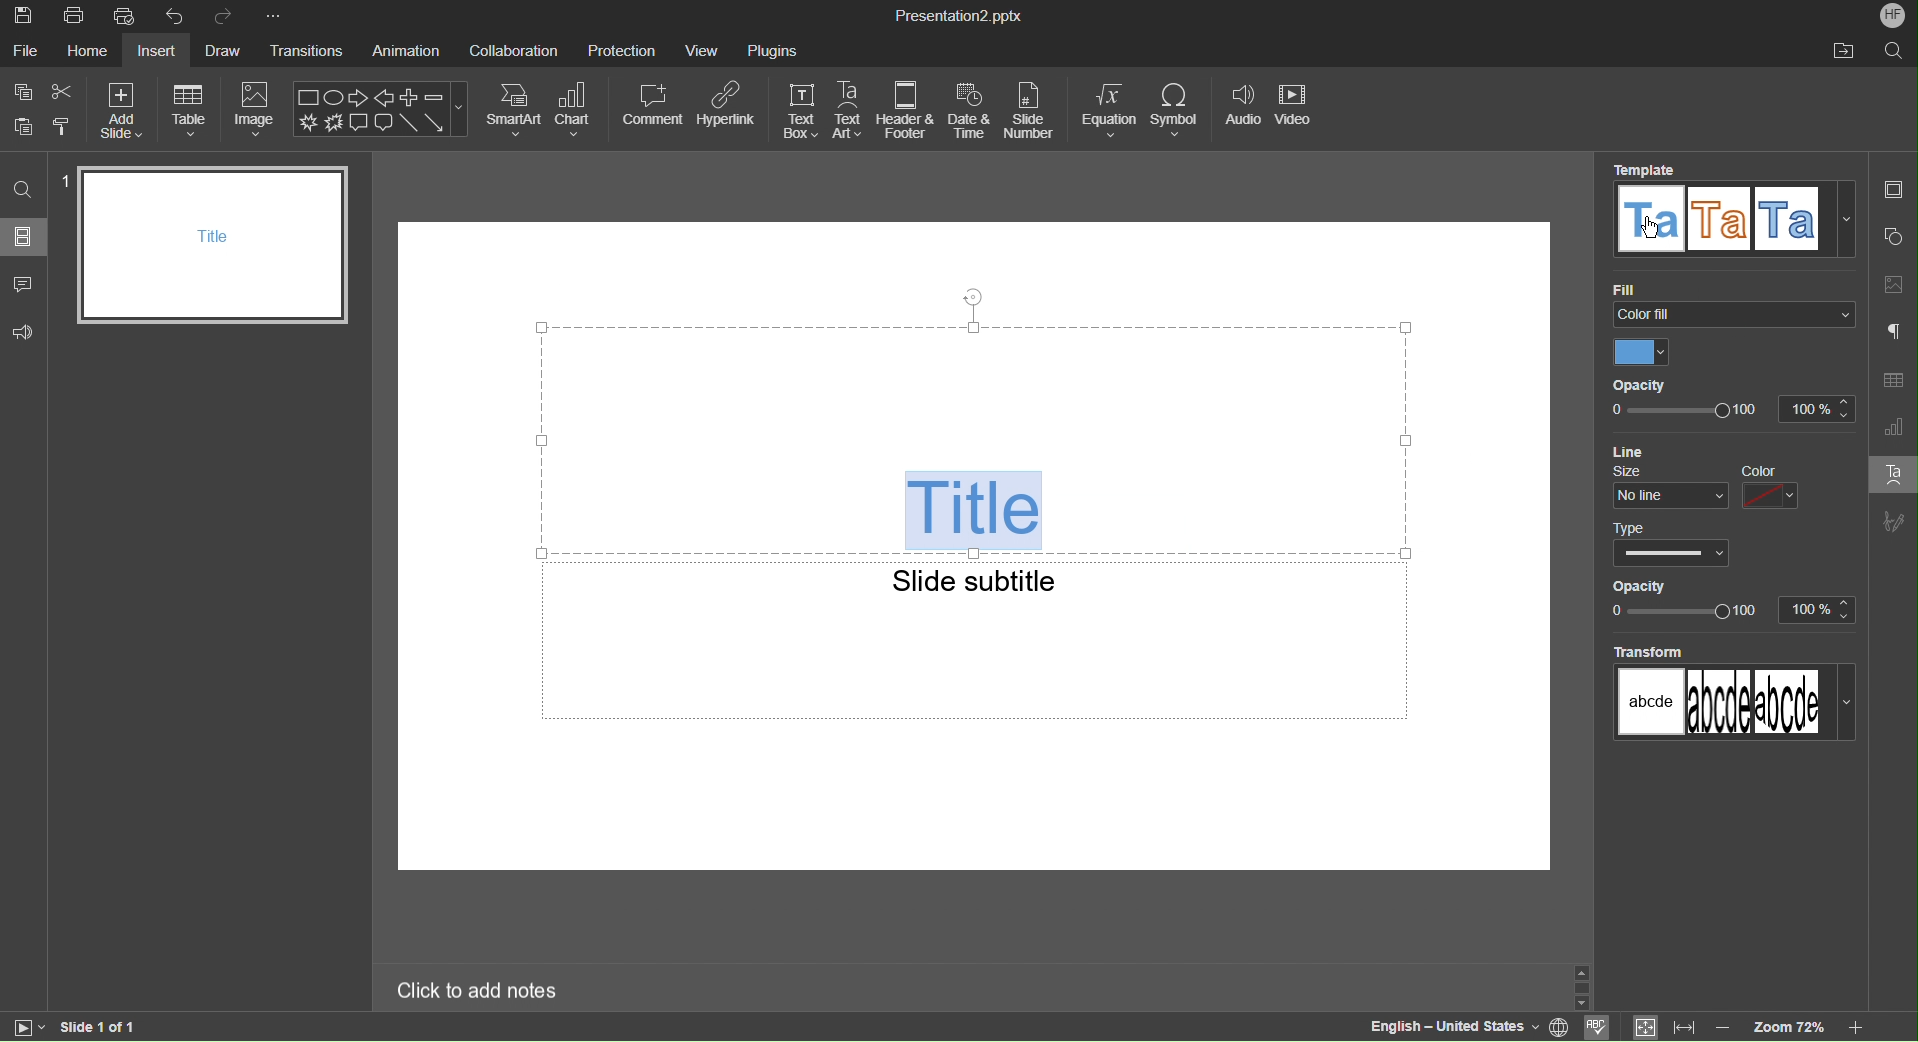  Describe the element at coordinates (189, 109) in the screenshot. I see `Table` at that location.